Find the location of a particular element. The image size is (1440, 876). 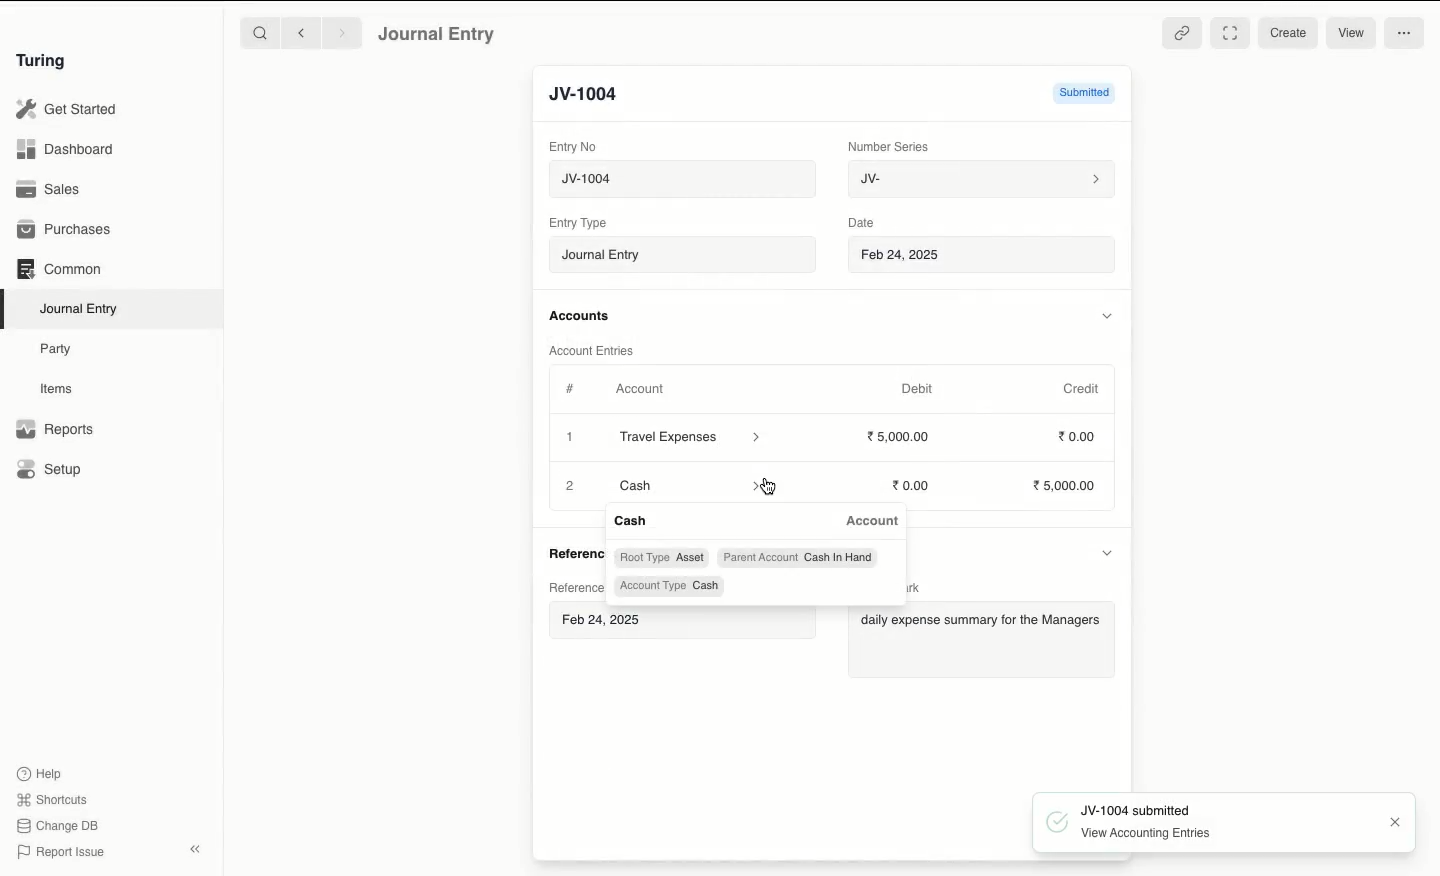

Journal Entry is located at coordinates (438, 35).